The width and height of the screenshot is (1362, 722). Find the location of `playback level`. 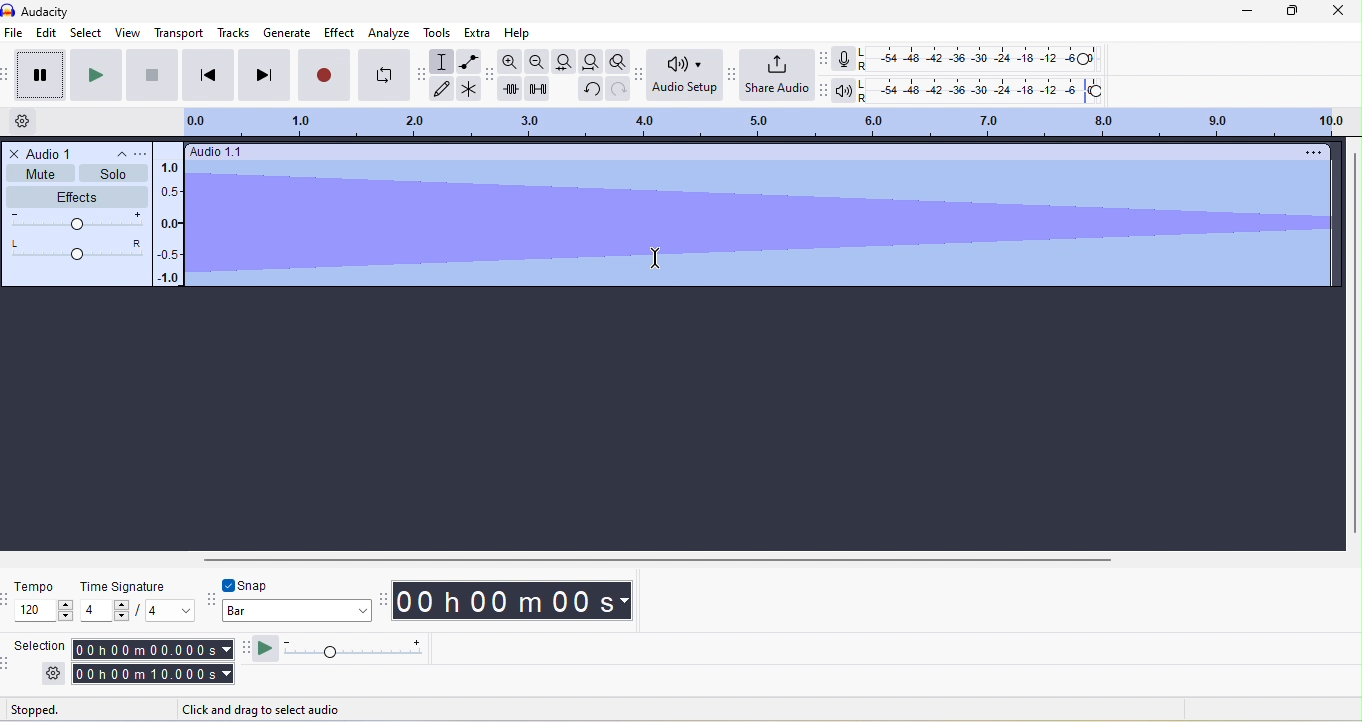

playback level is located at coordinates (985, 88).